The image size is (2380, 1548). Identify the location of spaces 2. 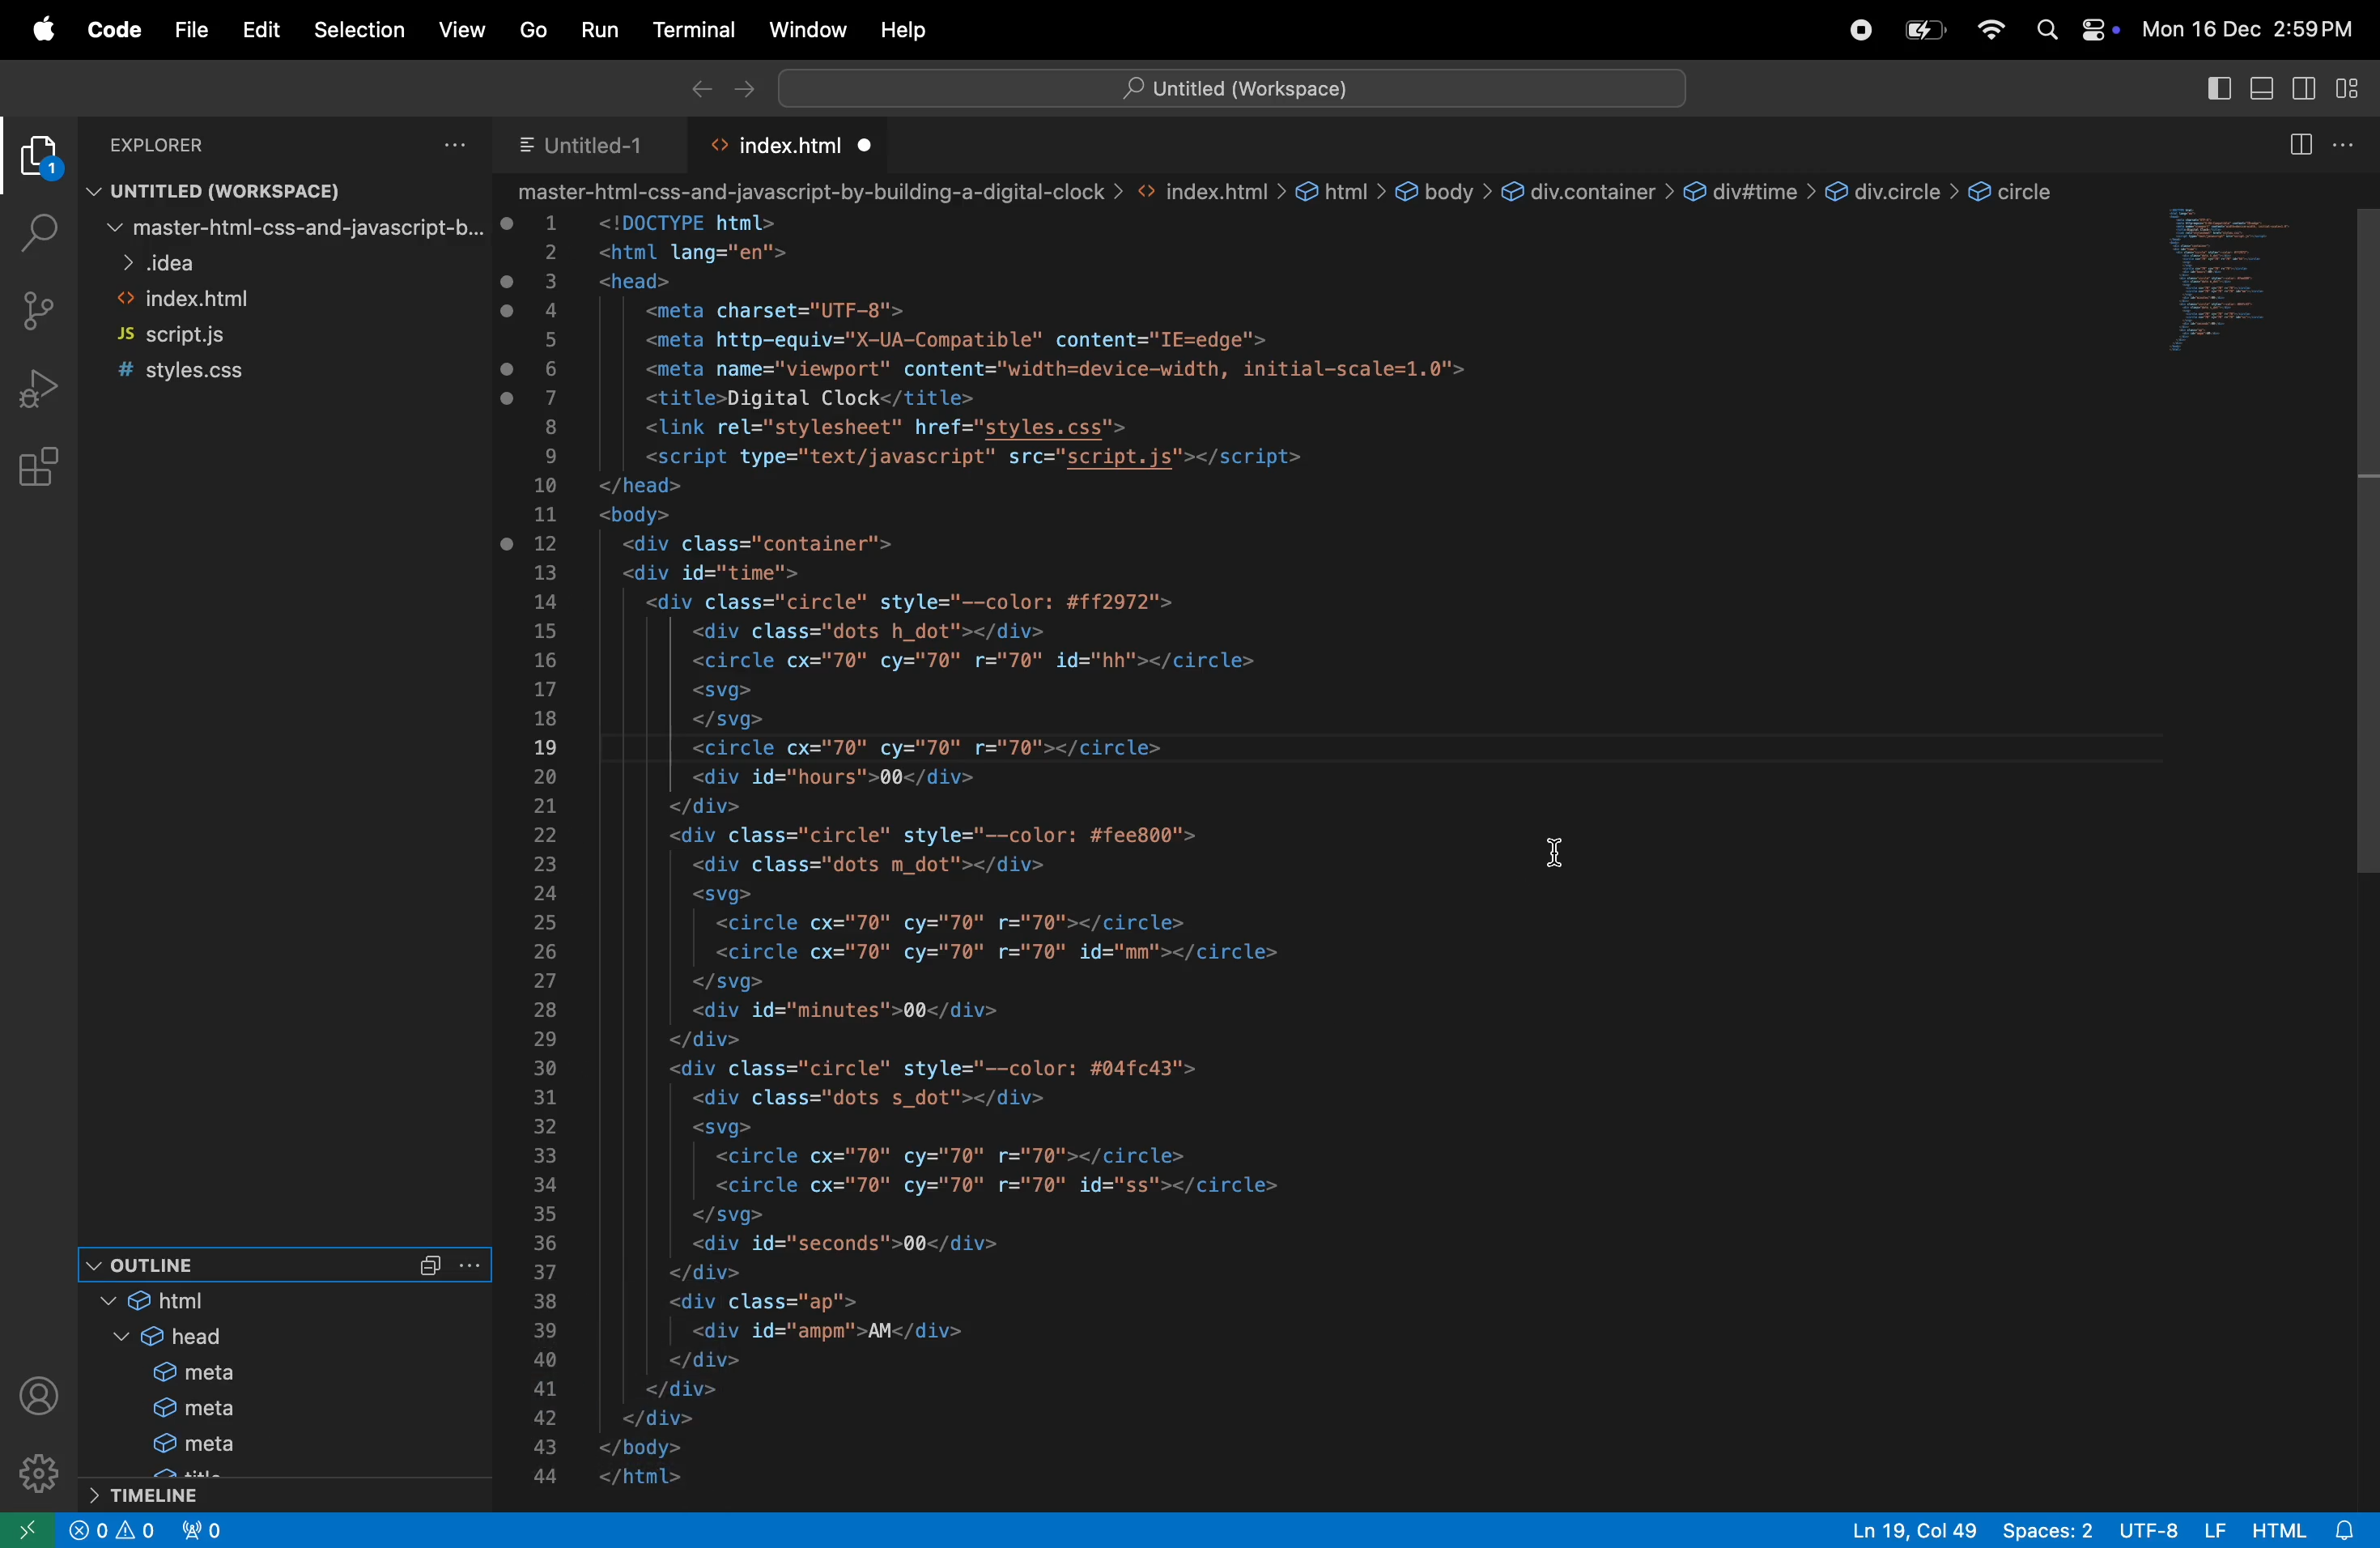
(2049, 1531).